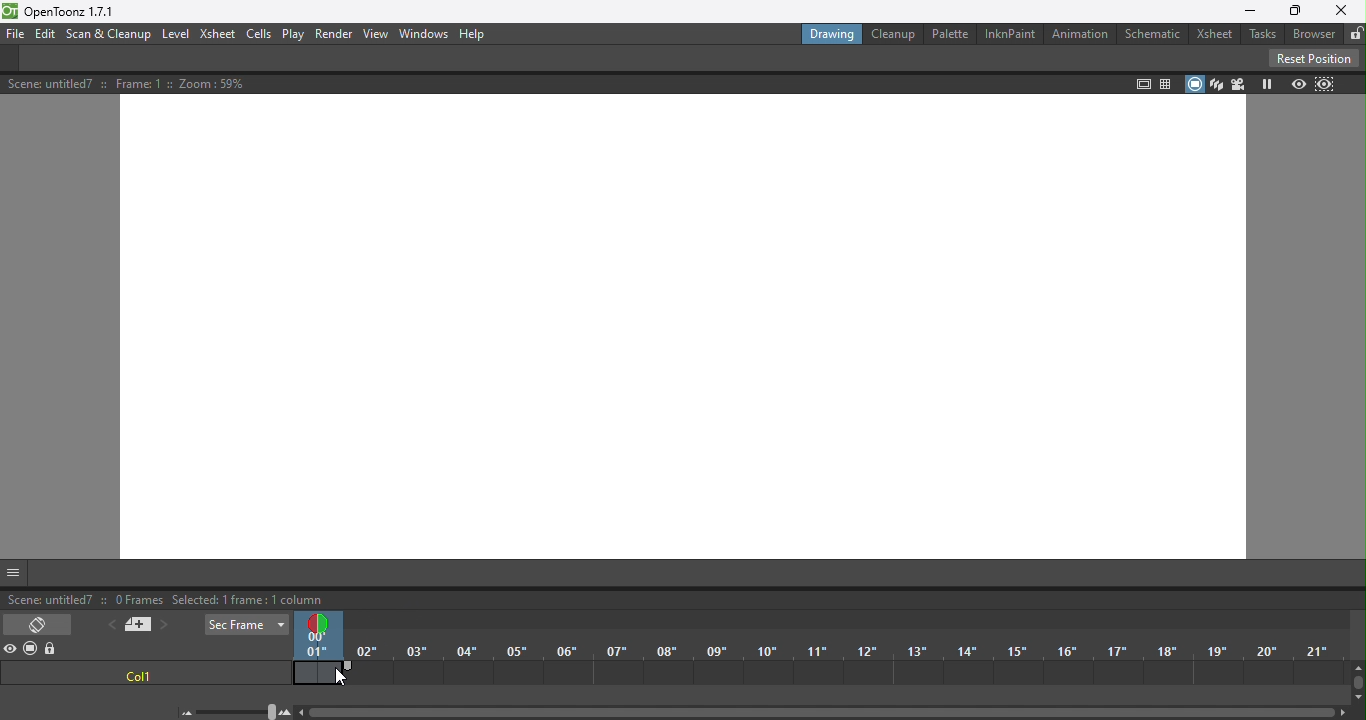  I want to click on Lock rooms tab, so click(1351, 33).